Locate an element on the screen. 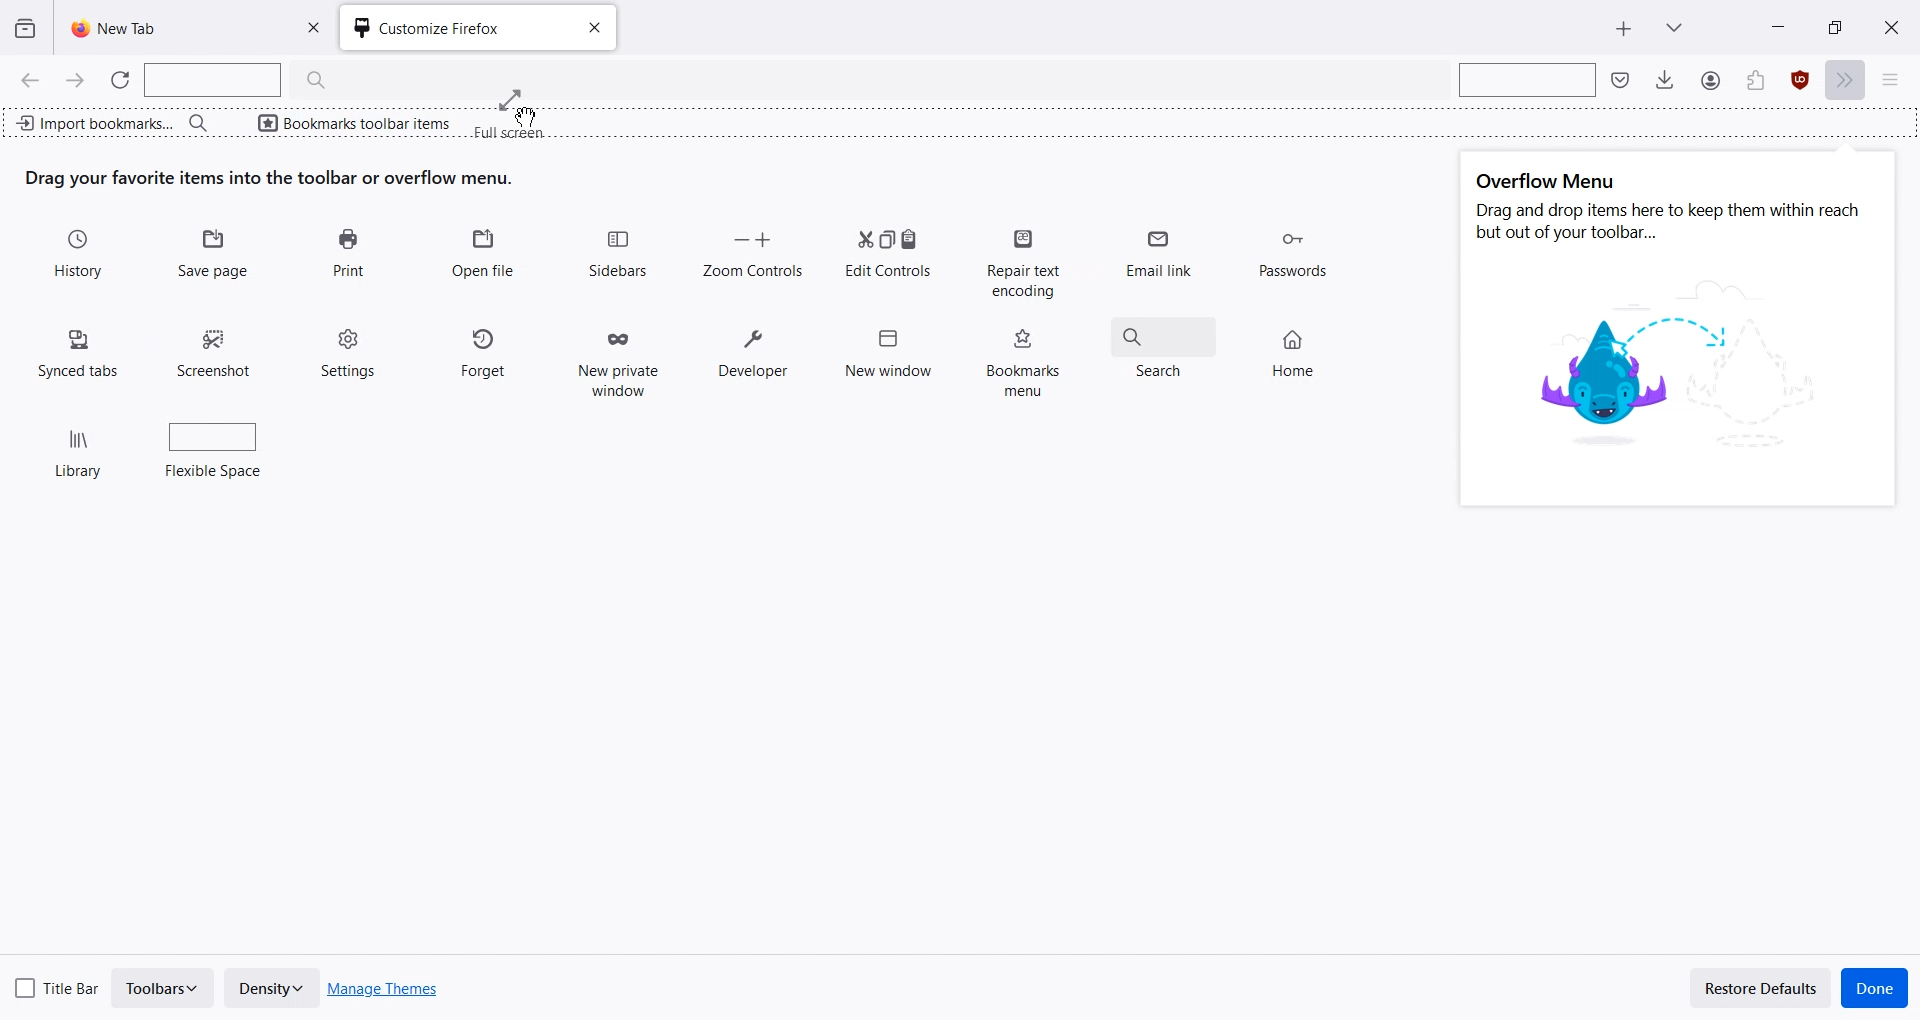 Image resolution: width=1920 pixels, height=1020 pixels. Repair text encoding is located at coordinates (1022, 260).